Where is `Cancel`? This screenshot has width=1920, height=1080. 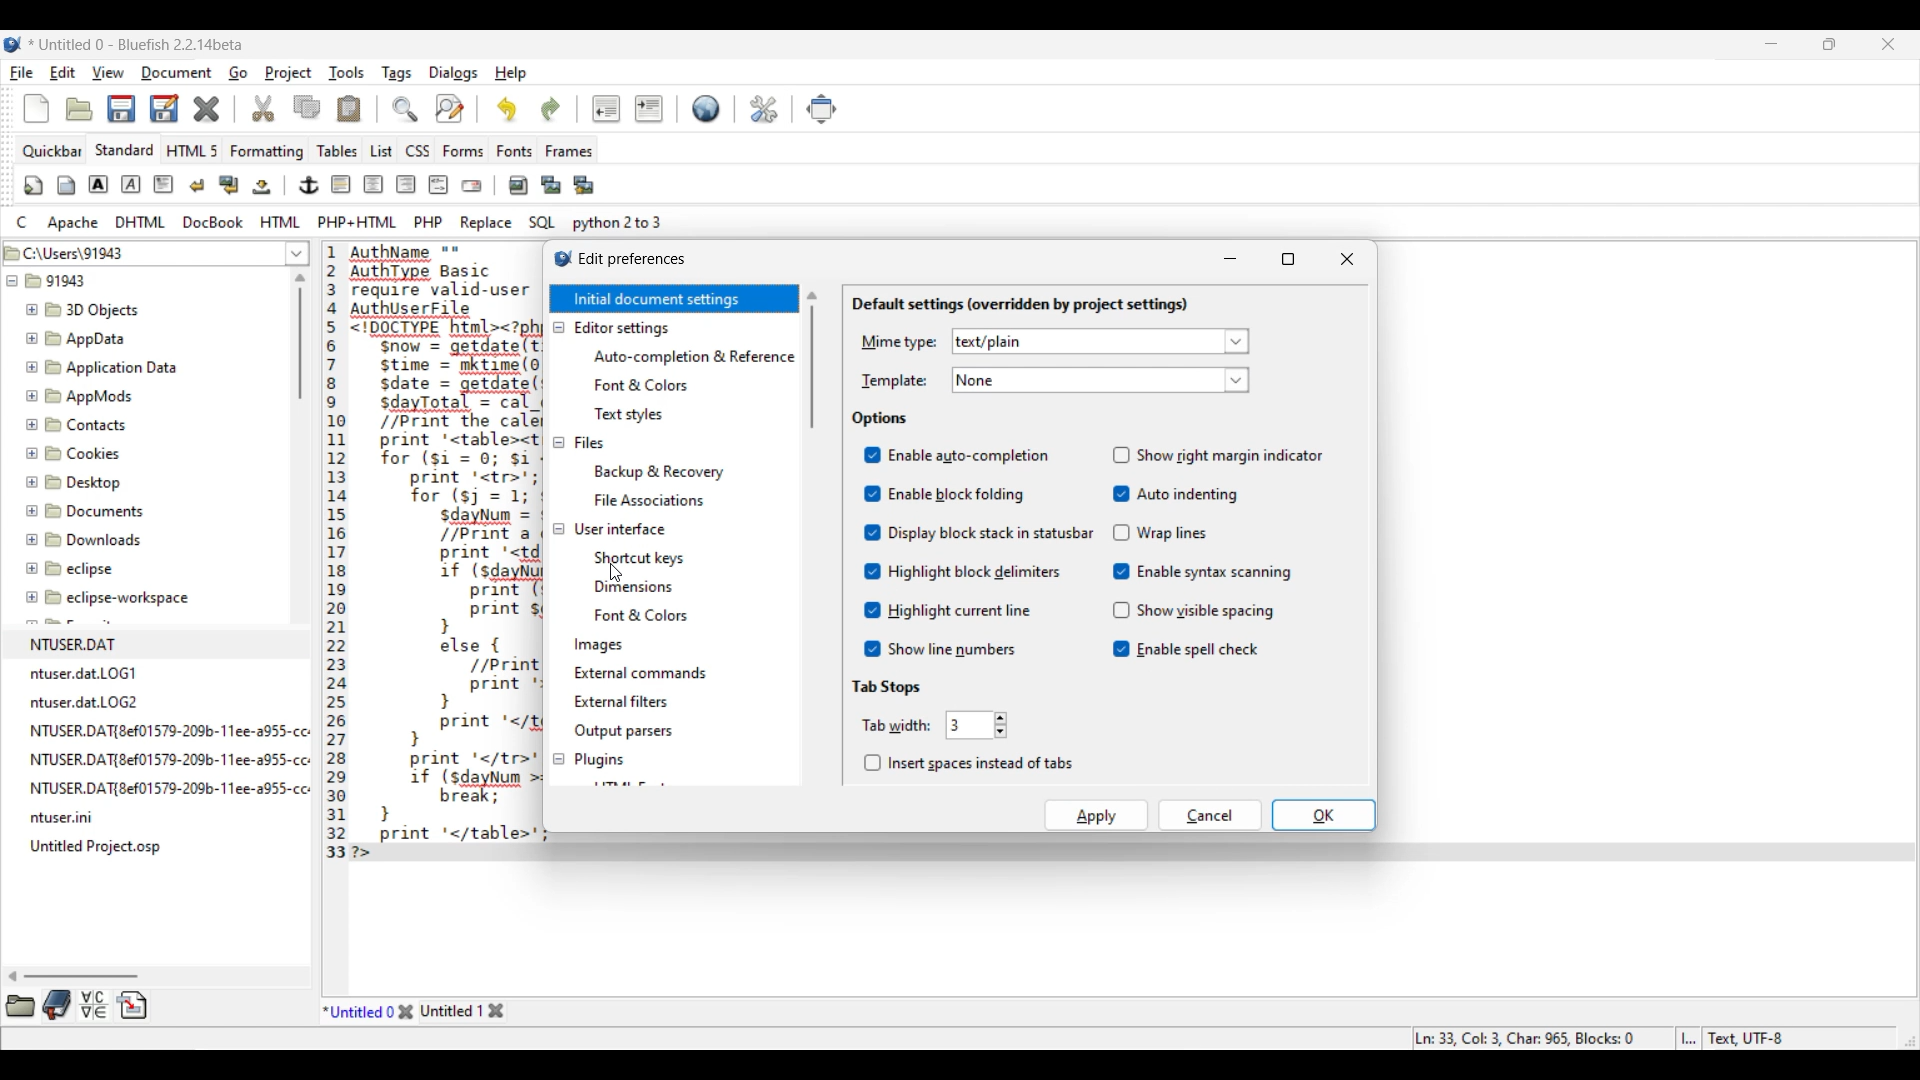
Cancel is located at coordinates (1210, 815).